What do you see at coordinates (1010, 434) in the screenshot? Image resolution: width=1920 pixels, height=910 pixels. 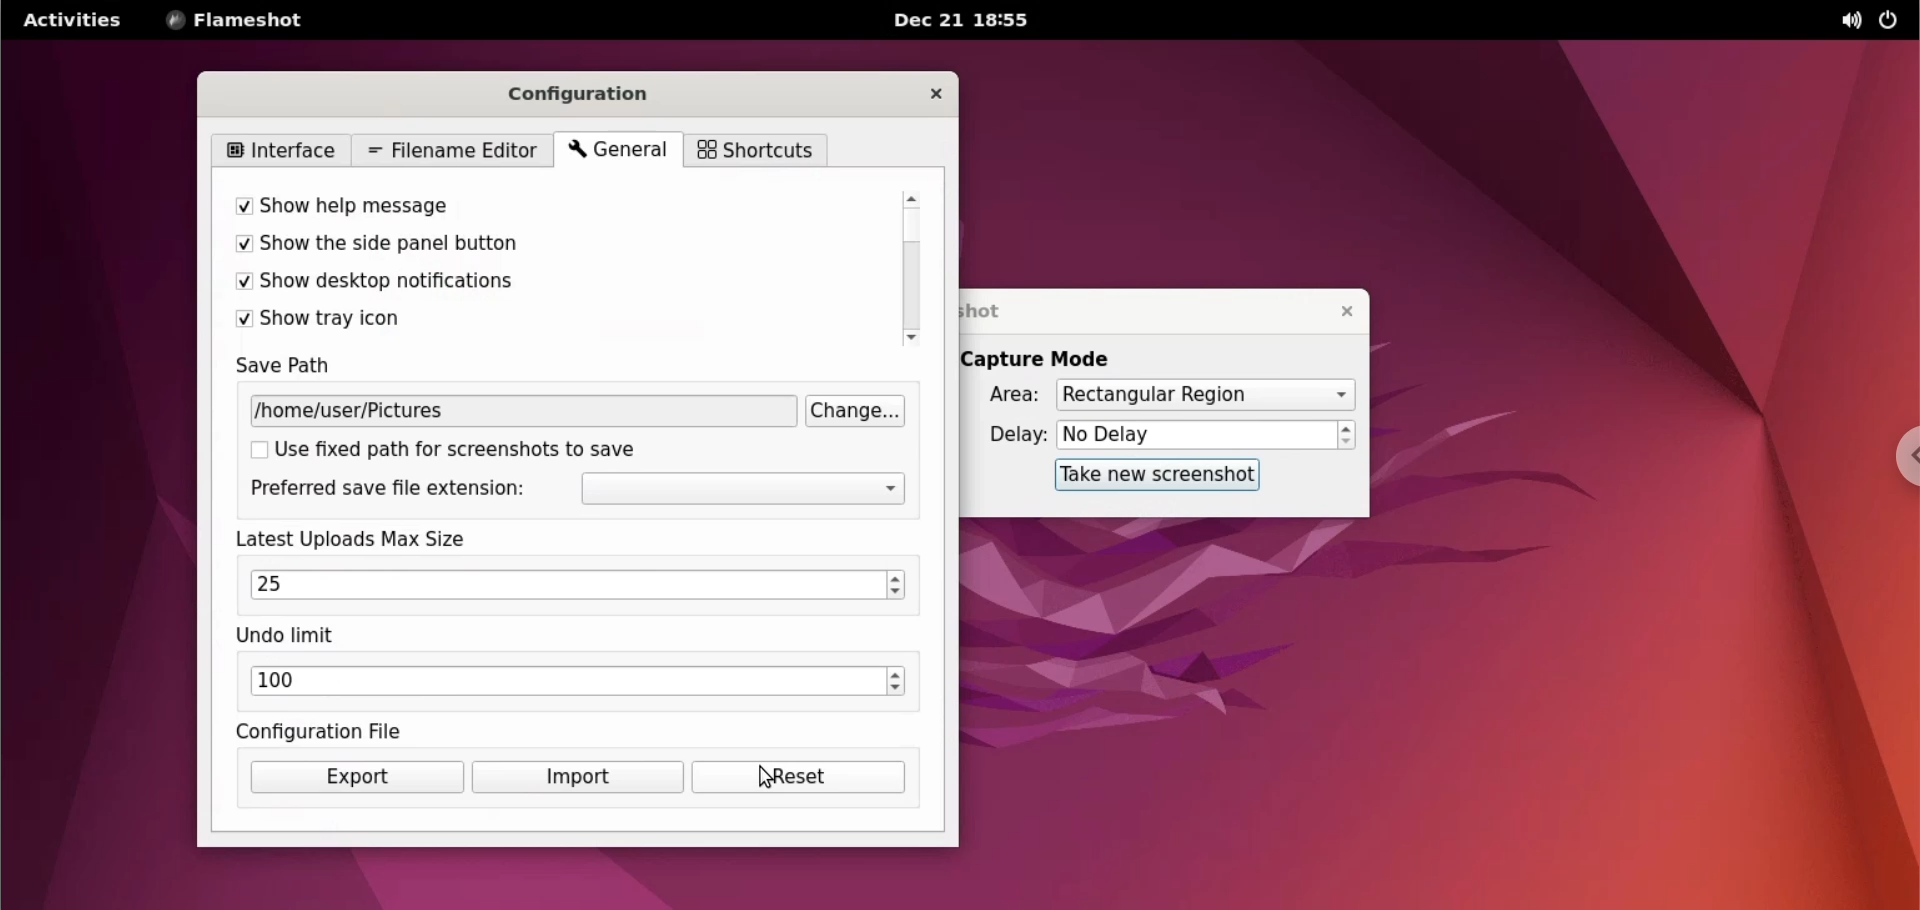 I see `delay` at bounding box center [1010, 434].